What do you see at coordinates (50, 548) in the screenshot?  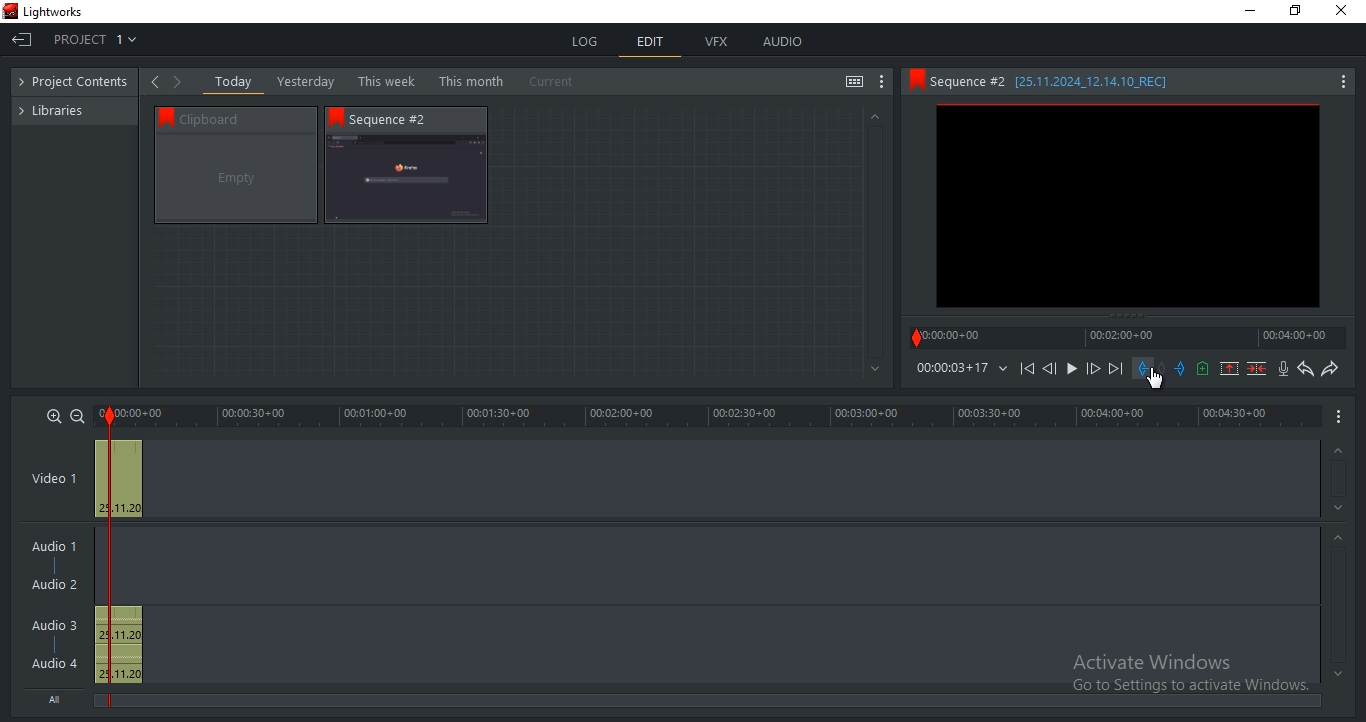 I see `Audio 1` at bounding box center [50, 548].